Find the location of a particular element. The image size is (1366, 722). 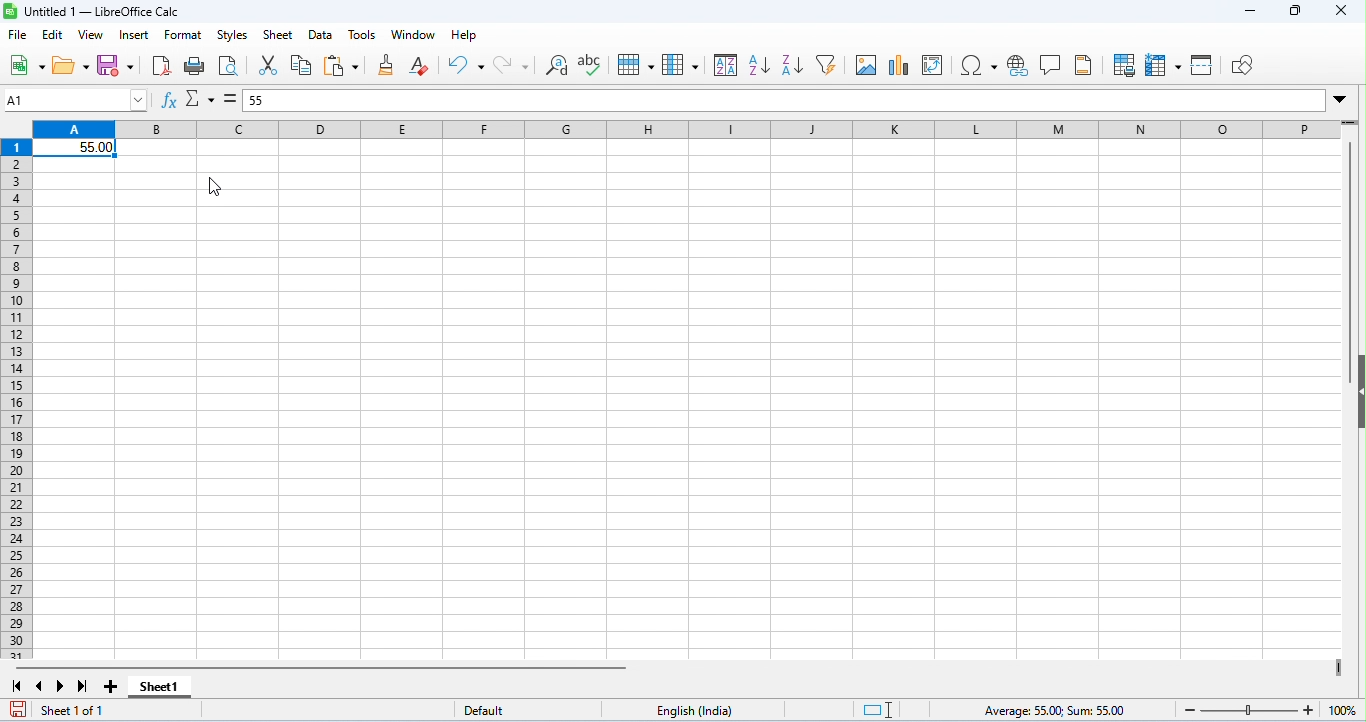

tools is located at coordinates (362, 34).